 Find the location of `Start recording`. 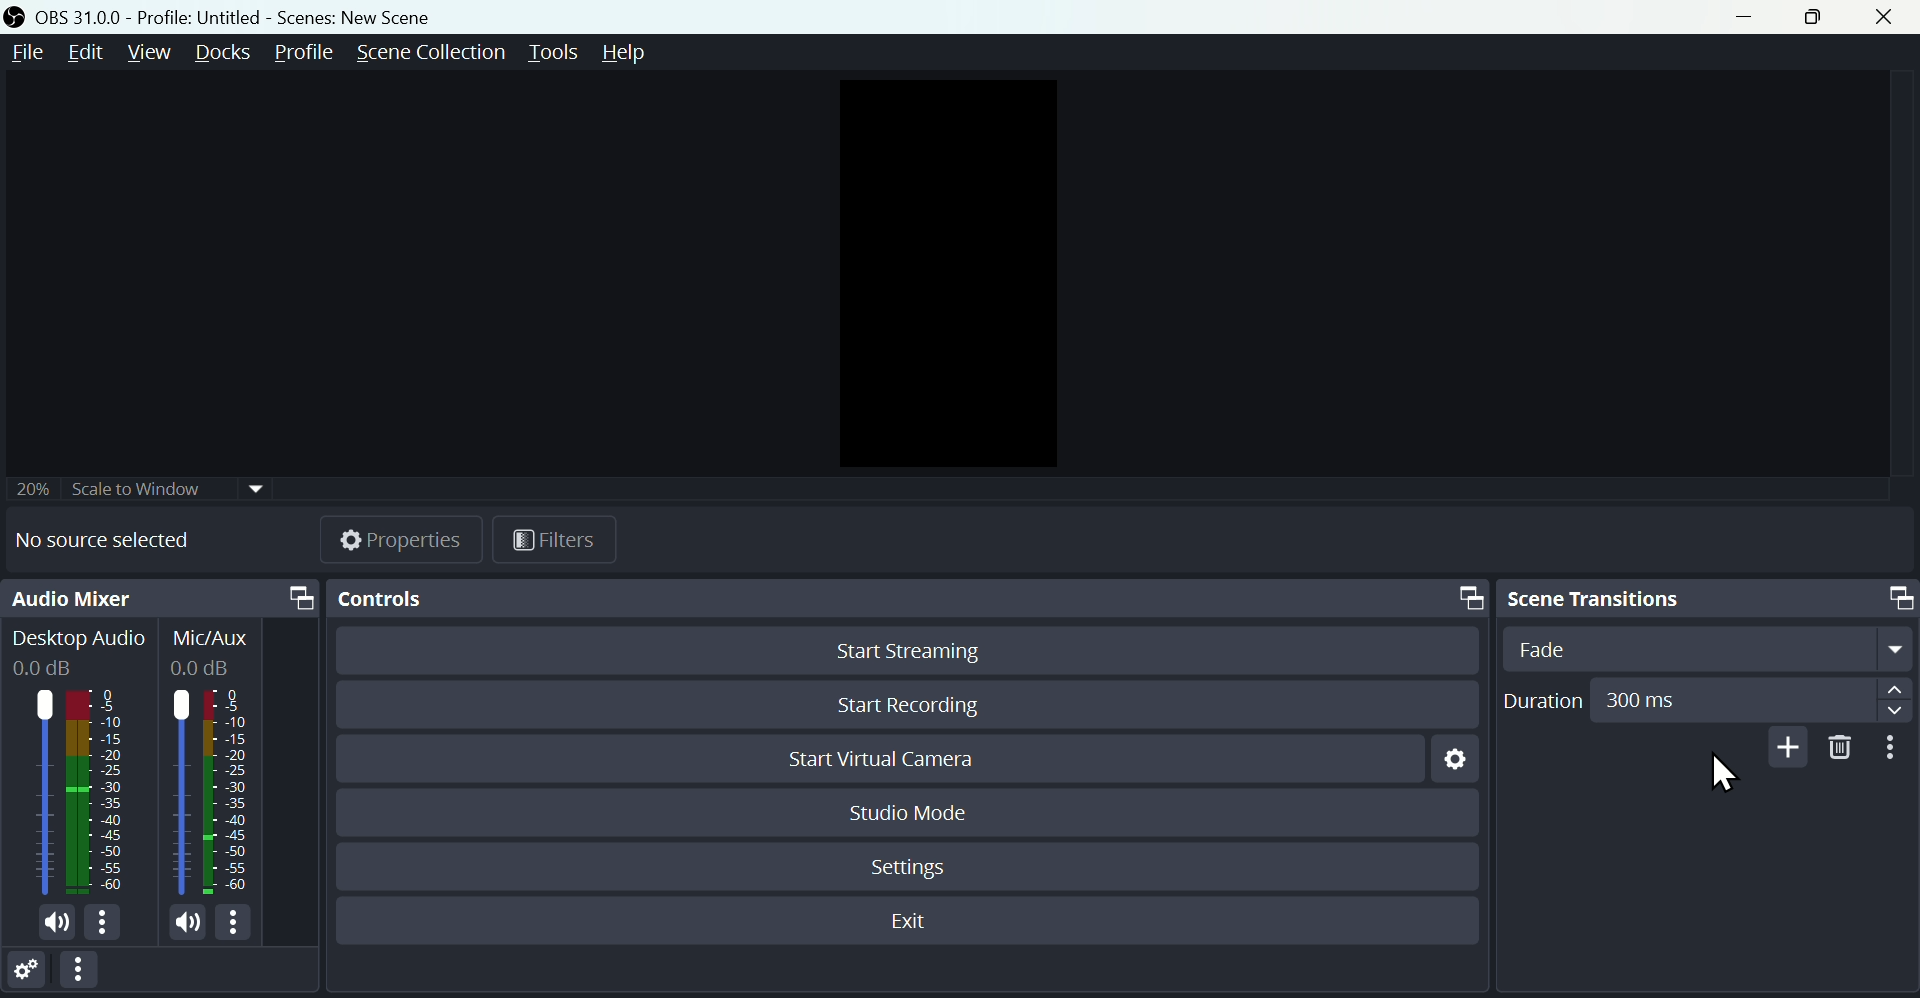

Start recording is located at coordinates (919, 701).